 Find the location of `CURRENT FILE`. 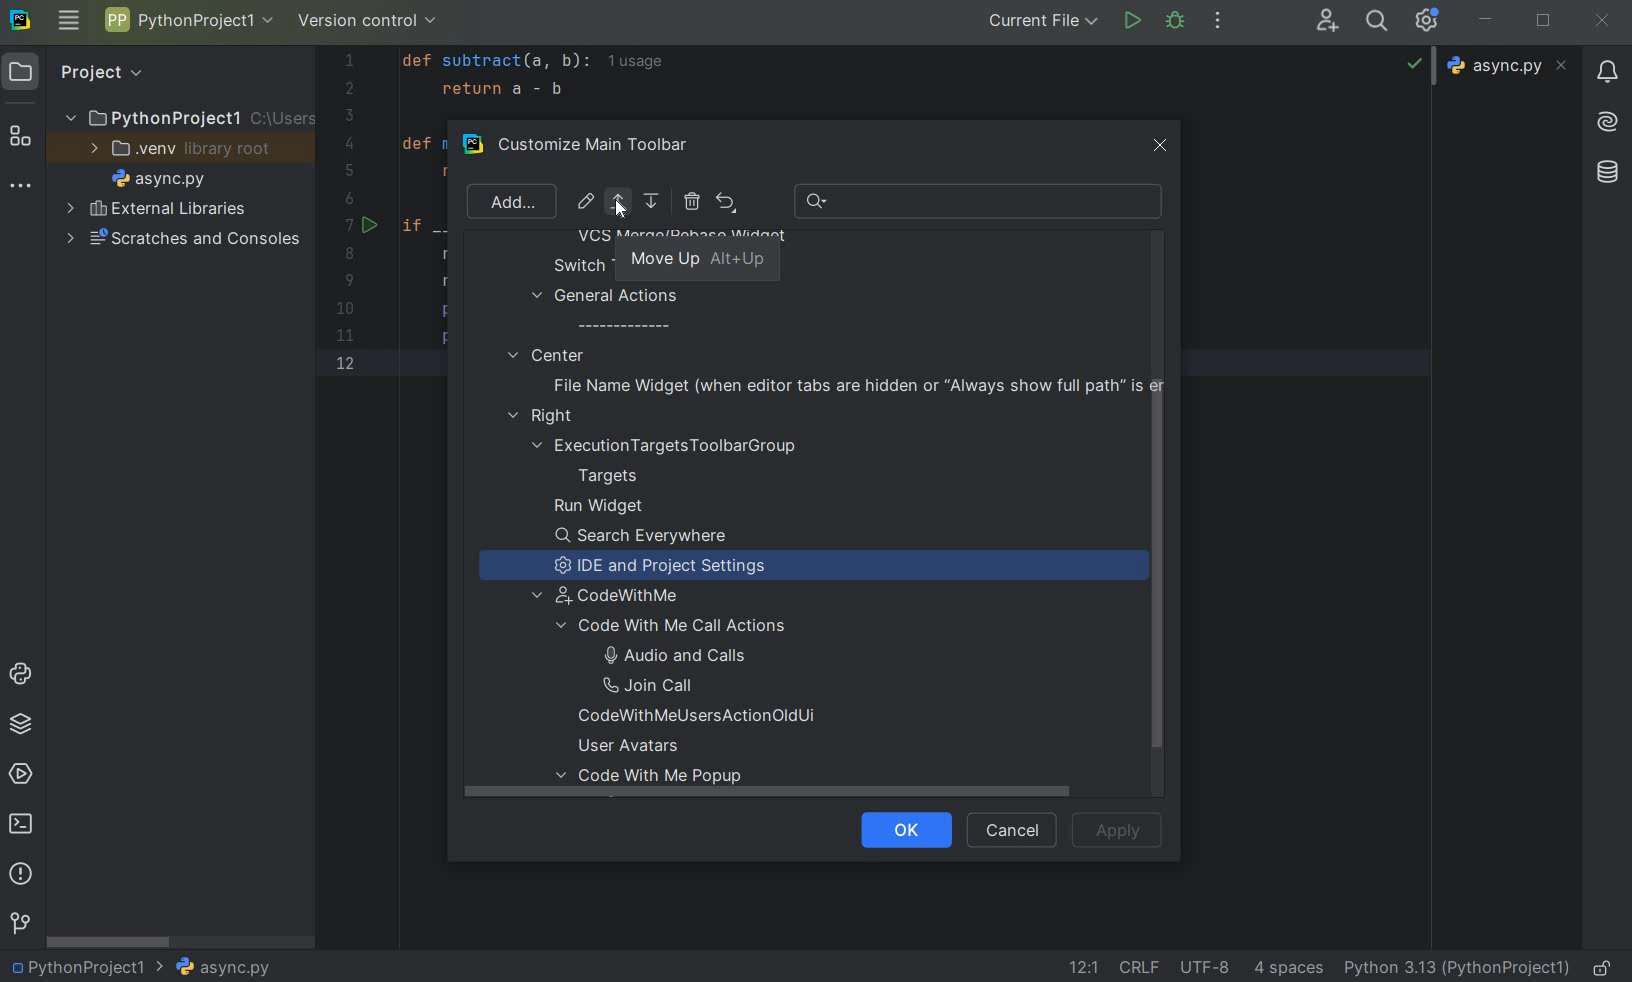

CURRENT FILE is located at coordinates (1043, 20).